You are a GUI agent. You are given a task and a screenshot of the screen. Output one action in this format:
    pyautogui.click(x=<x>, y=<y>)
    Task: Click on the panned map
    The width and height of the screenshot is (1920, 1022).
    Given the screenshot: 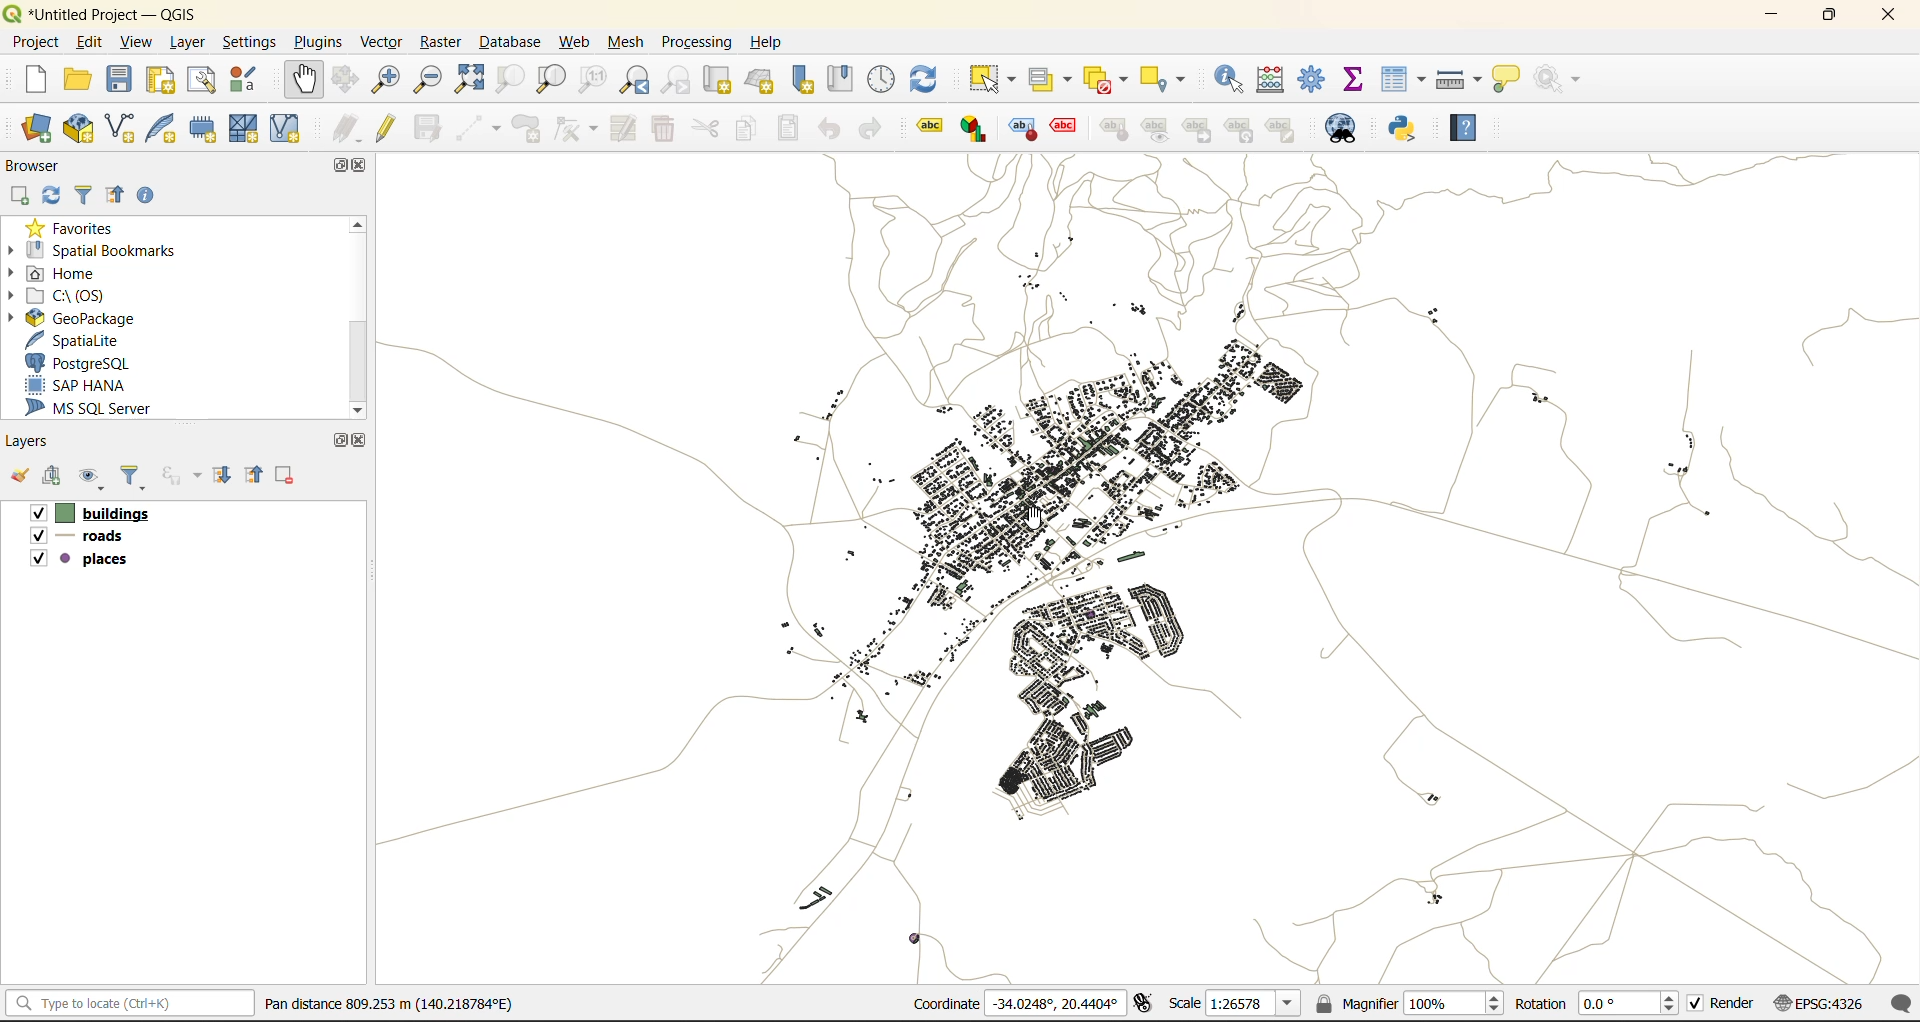 What is the action you would take?
    pyautogui.click(x=1150, y=576)
    